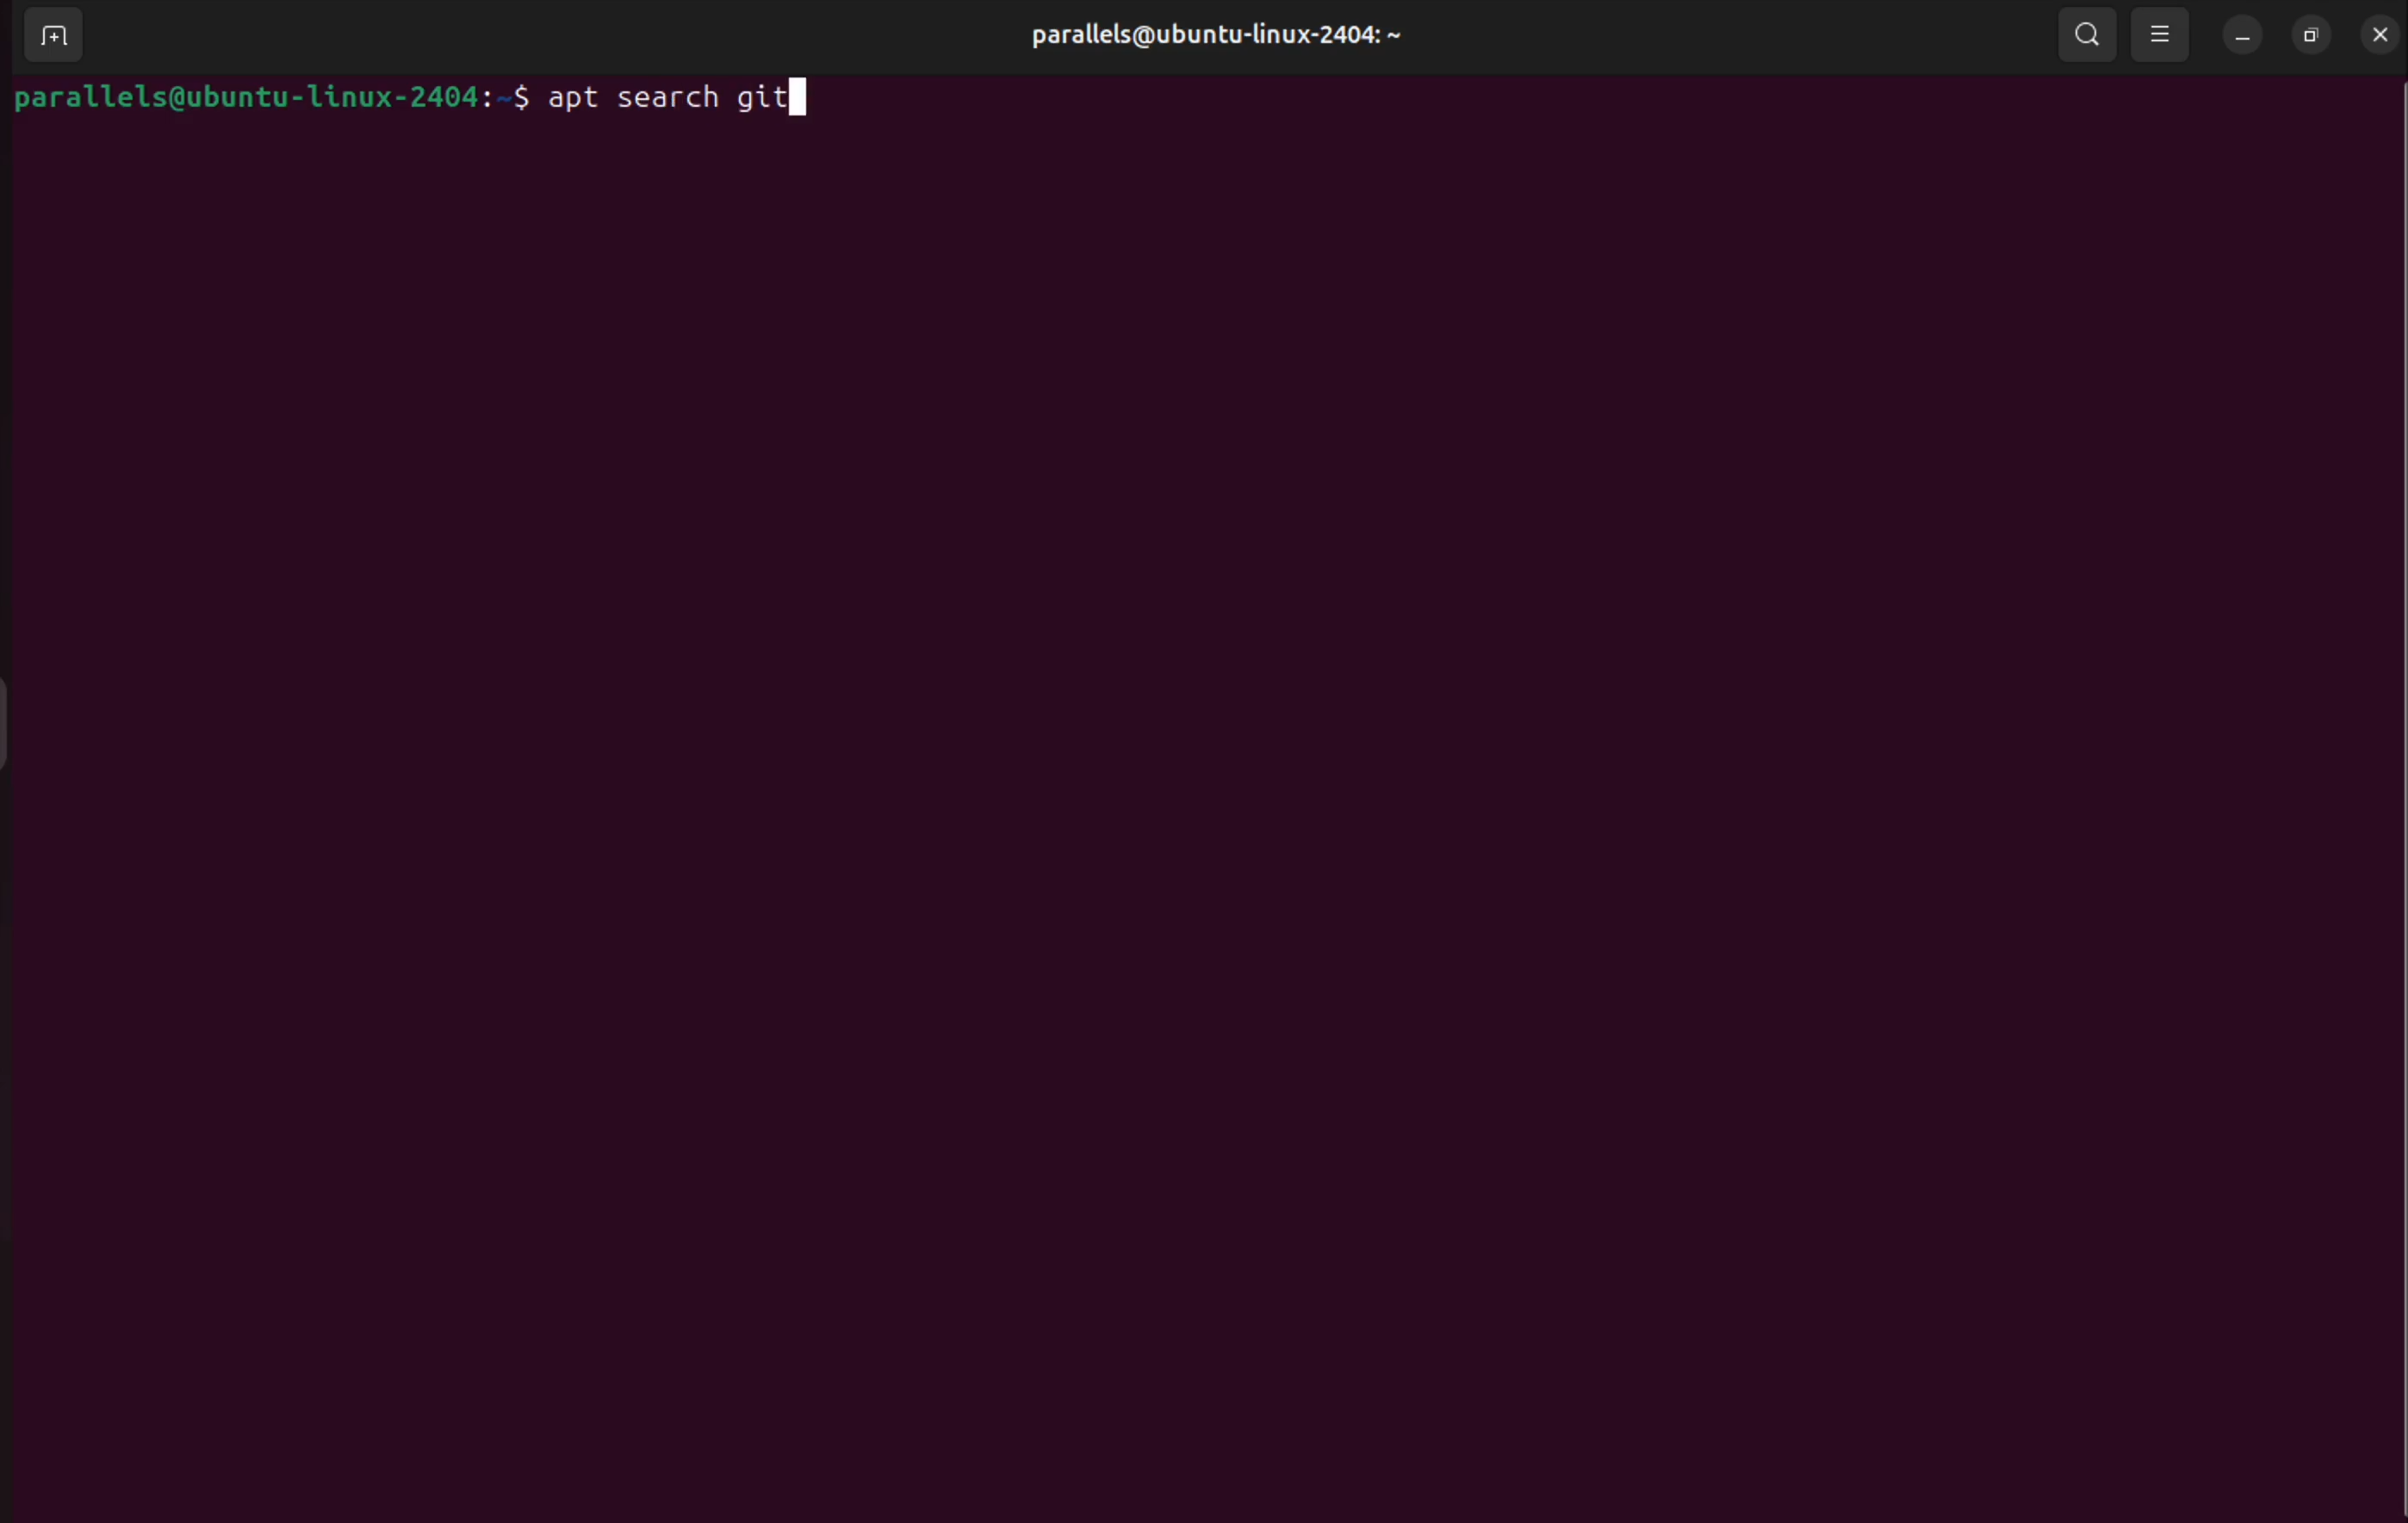  What do you see at coordinates (2074, 34) in the screenshot?
I see `search` at bounding box center [2074, 34].